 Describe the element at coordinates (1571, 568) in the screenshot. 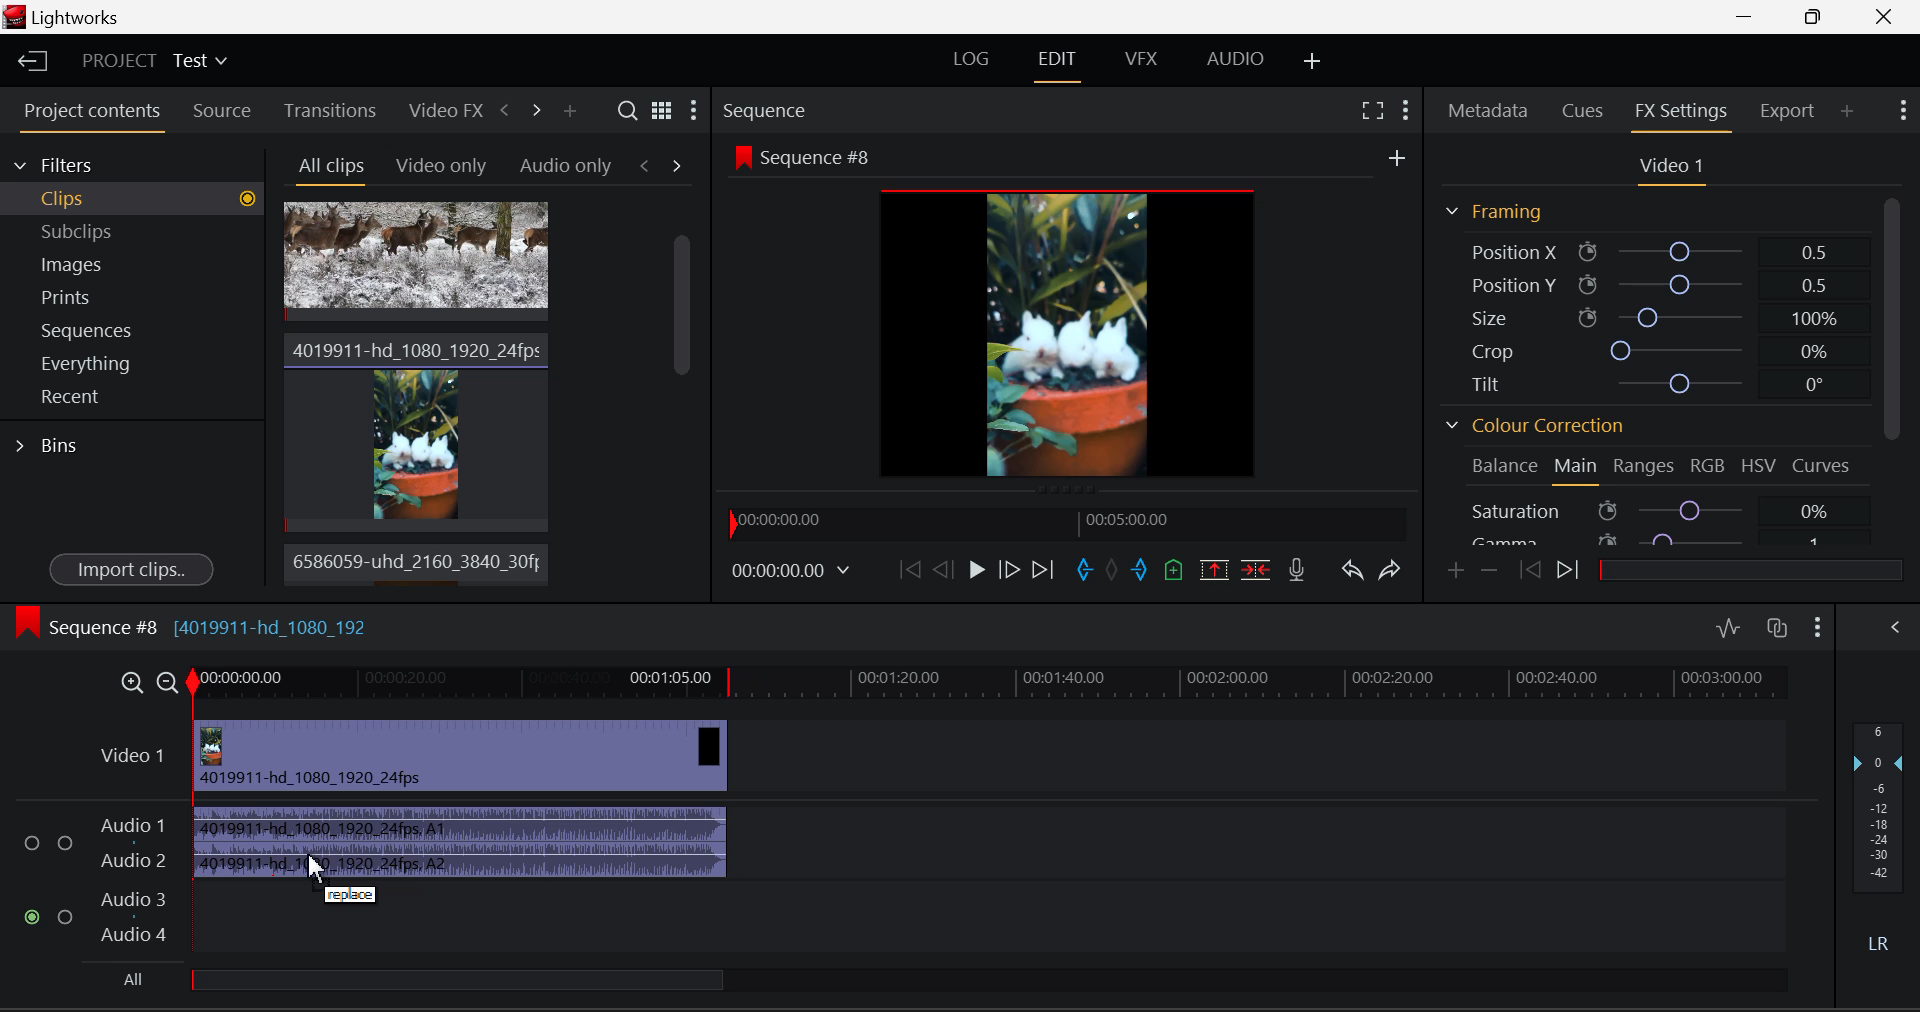

I see `Next keyframe` at that location.